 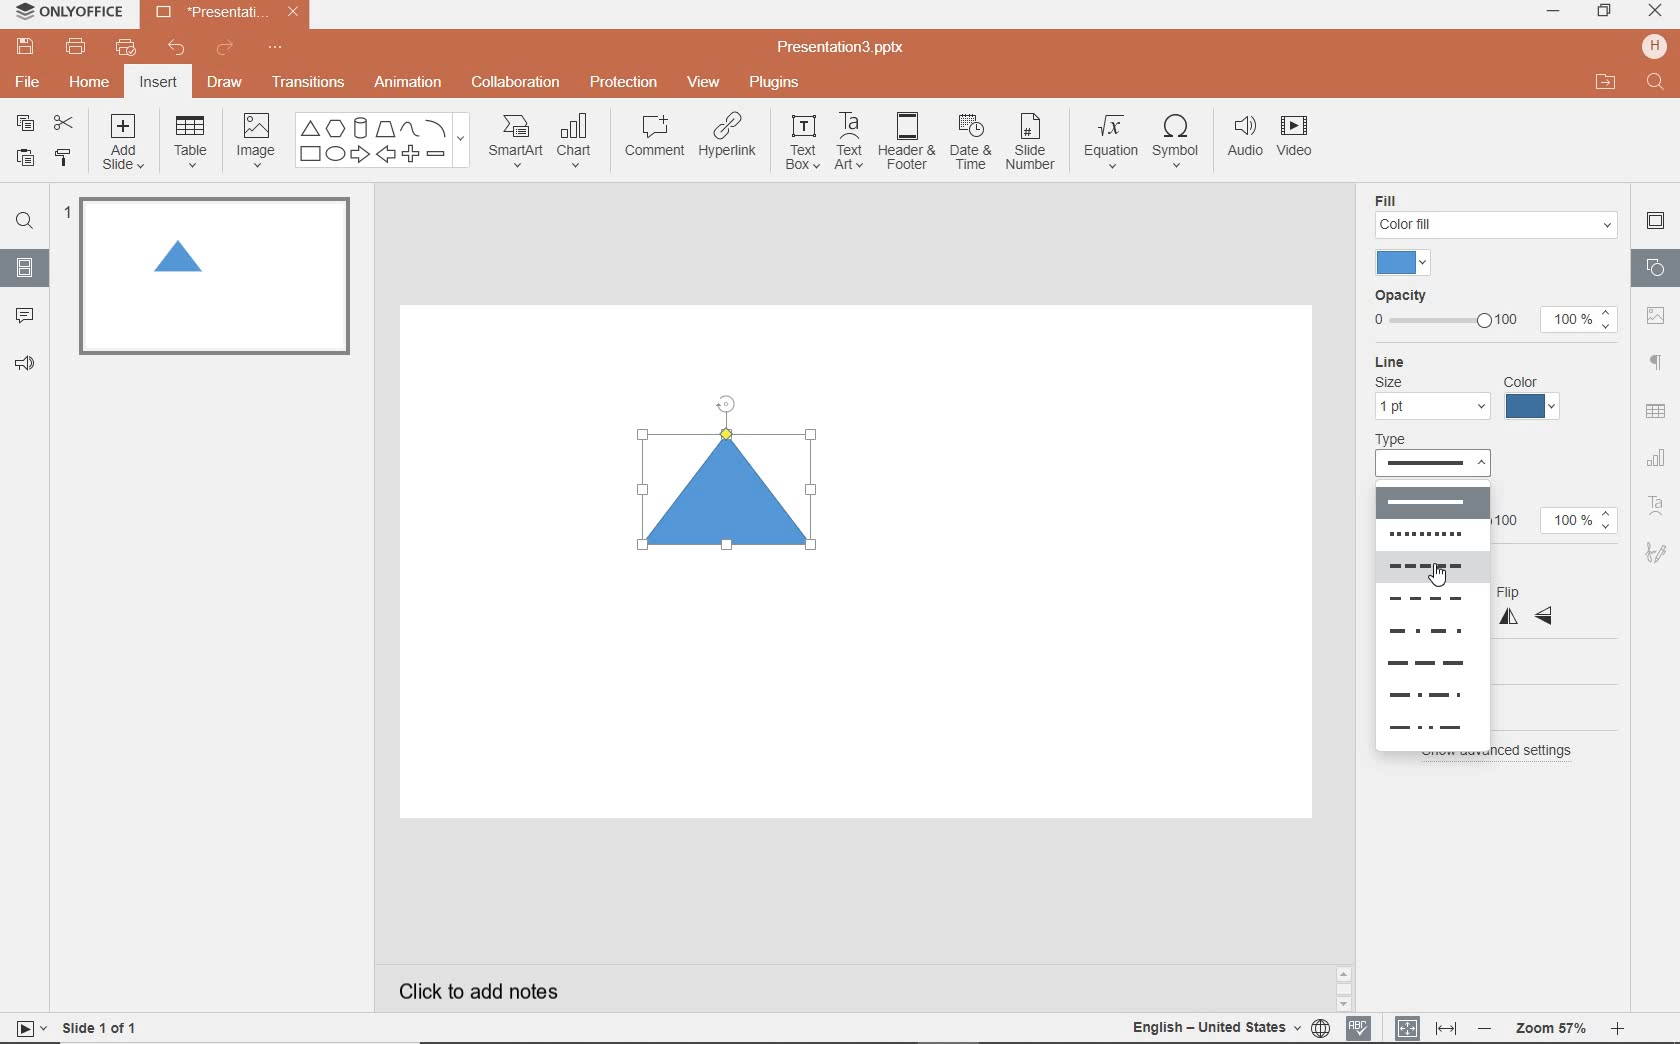 What do you see at coordinates (734, 491) in the screenshot?
I see `shape` at bounding box center [734, 491].